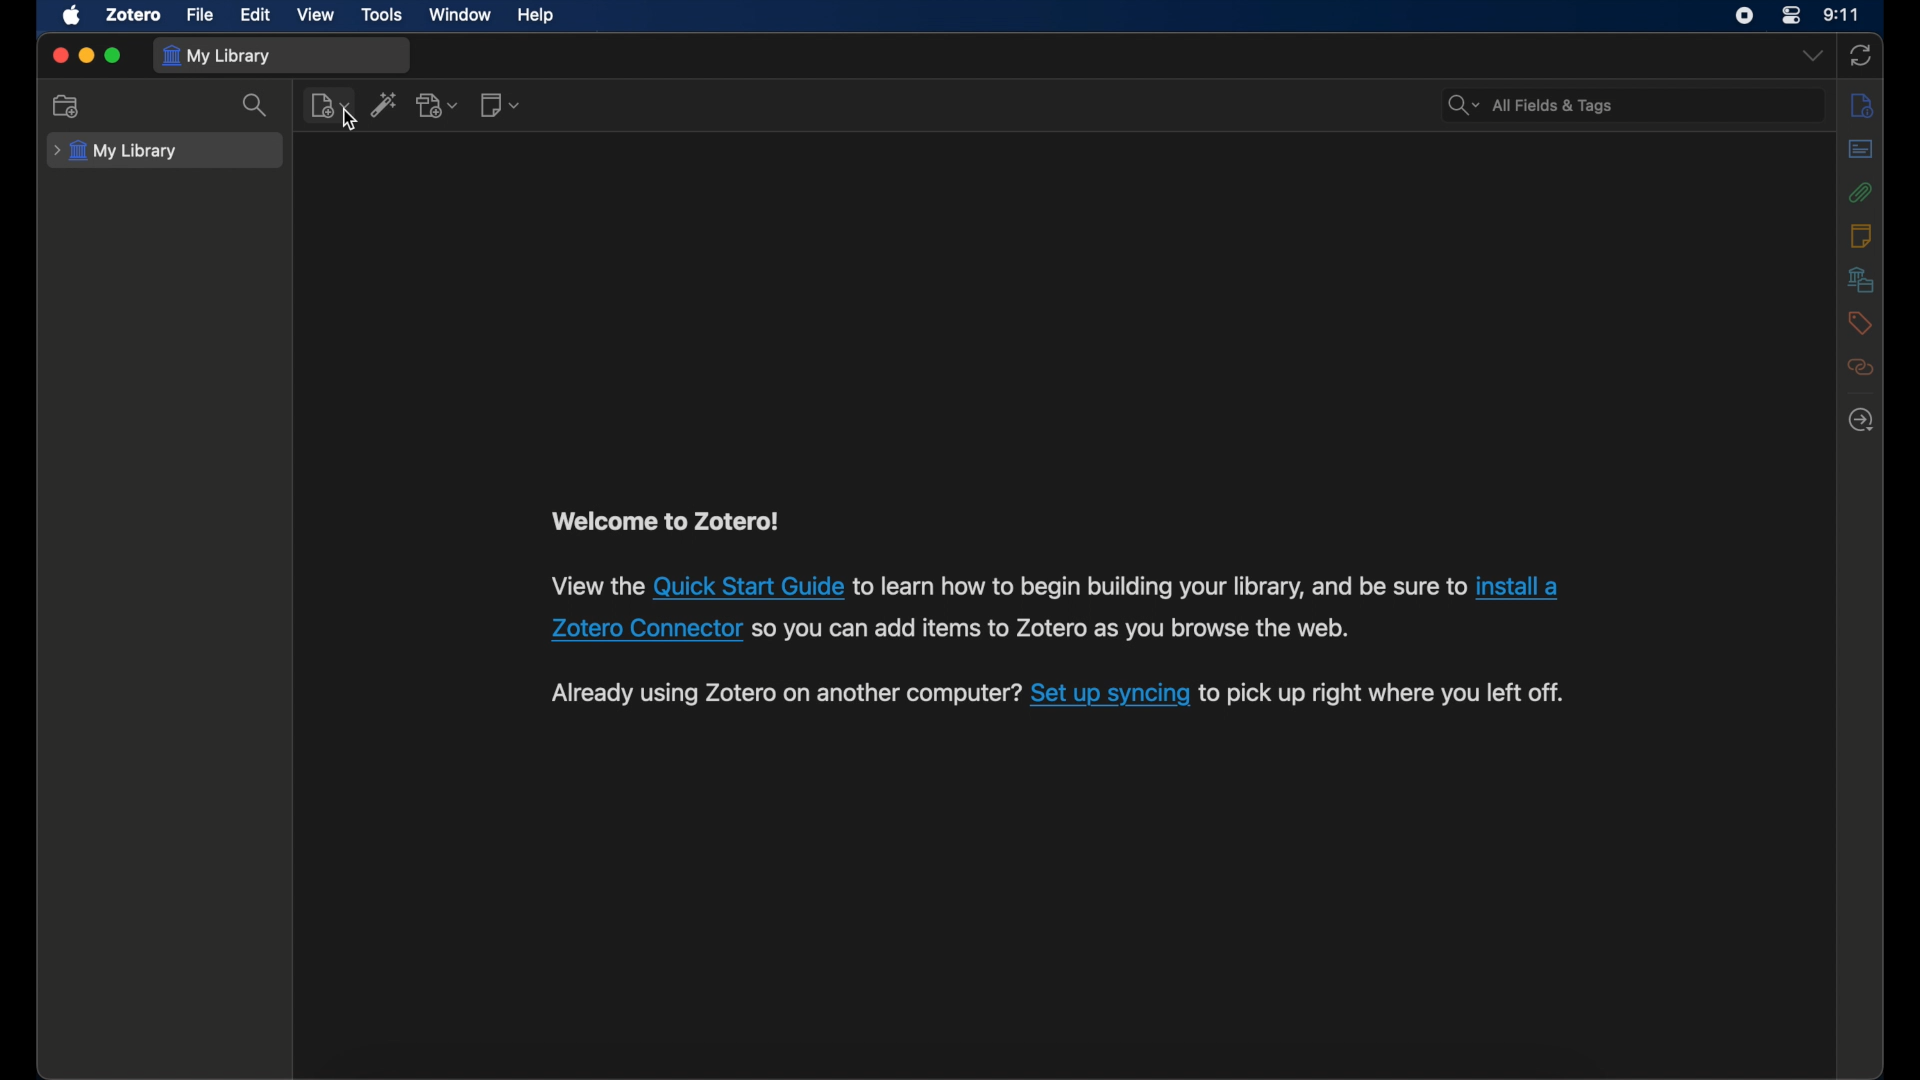  What do you see at coordinates (461, 15) in the screenshot?
I see `window` at bounding box center [461, 15].